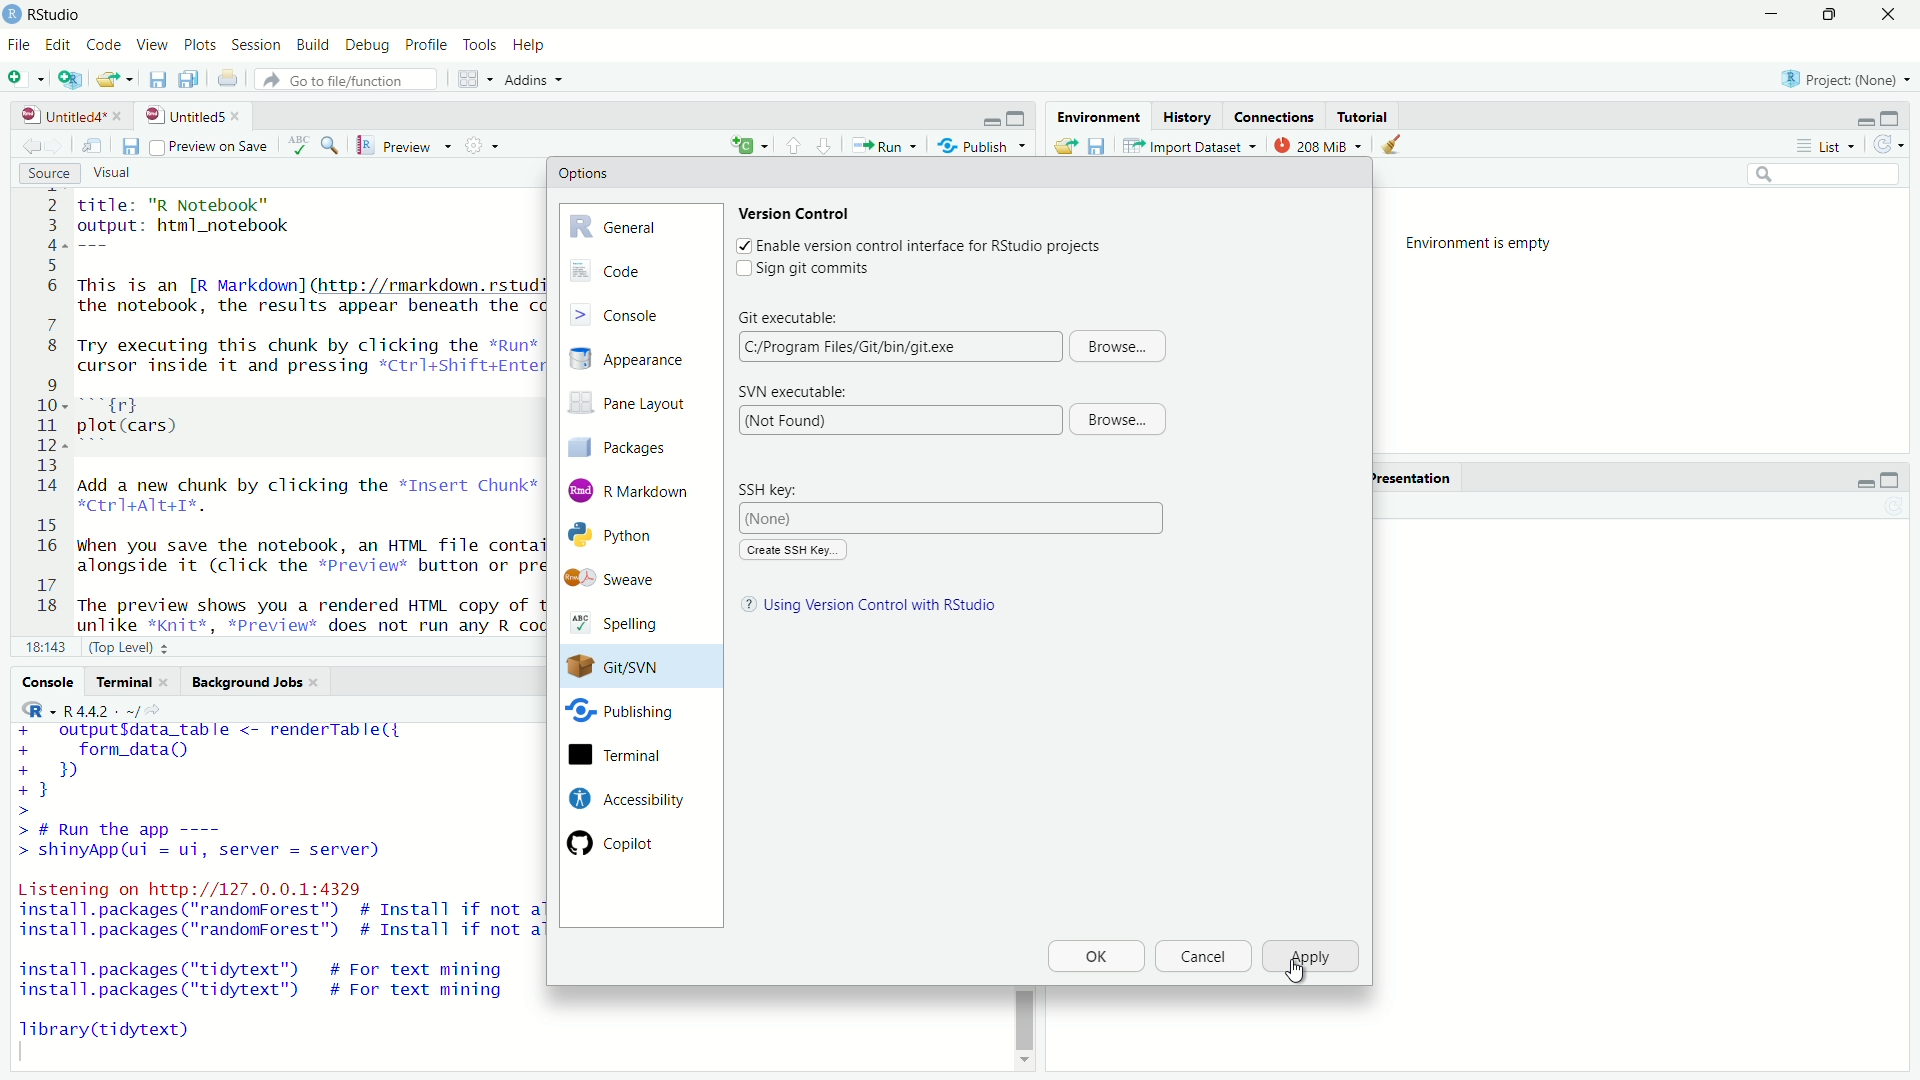  Describe the element at coordinates (102, 46) in the screenshot. I see `Code` at that location.